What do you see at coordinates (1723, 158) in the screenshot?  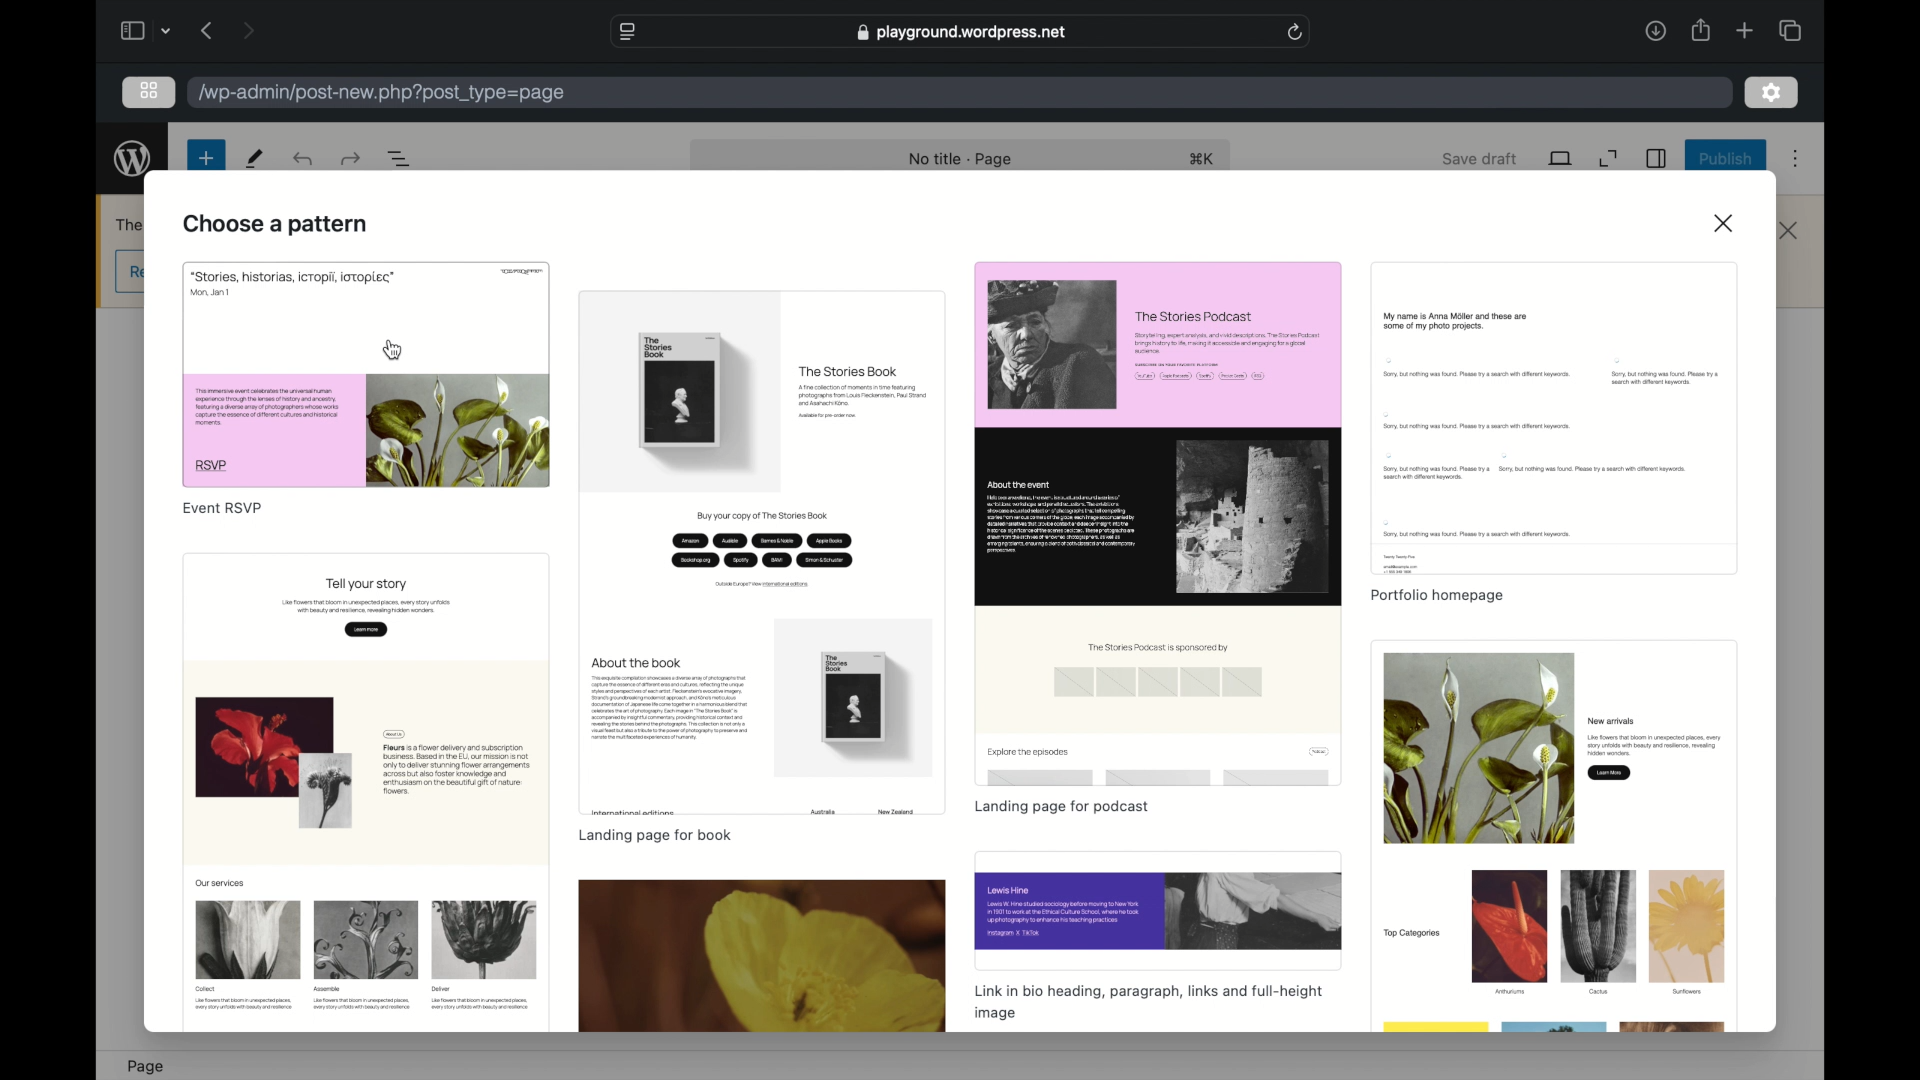 I see `publish` at bounding box center [1723, 158].